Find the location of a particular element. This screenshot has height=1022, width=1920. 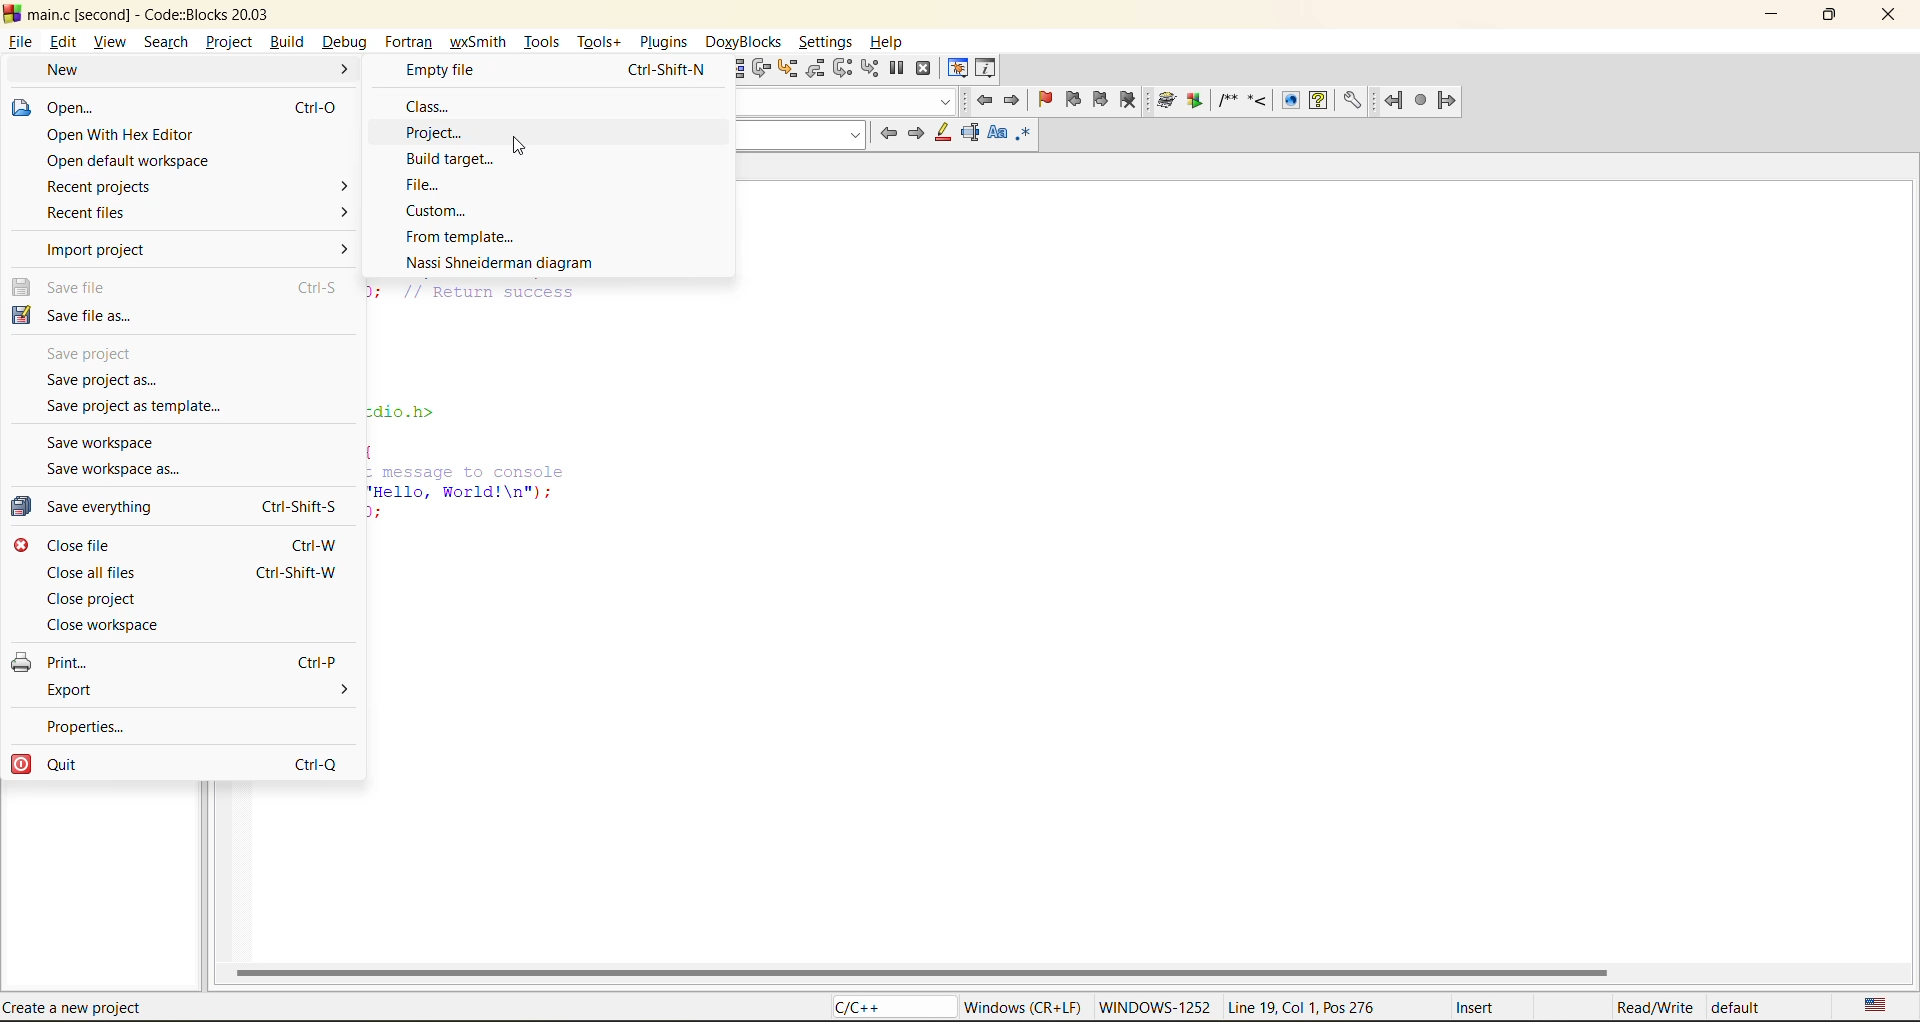

search is located at coordinates (802, 136).